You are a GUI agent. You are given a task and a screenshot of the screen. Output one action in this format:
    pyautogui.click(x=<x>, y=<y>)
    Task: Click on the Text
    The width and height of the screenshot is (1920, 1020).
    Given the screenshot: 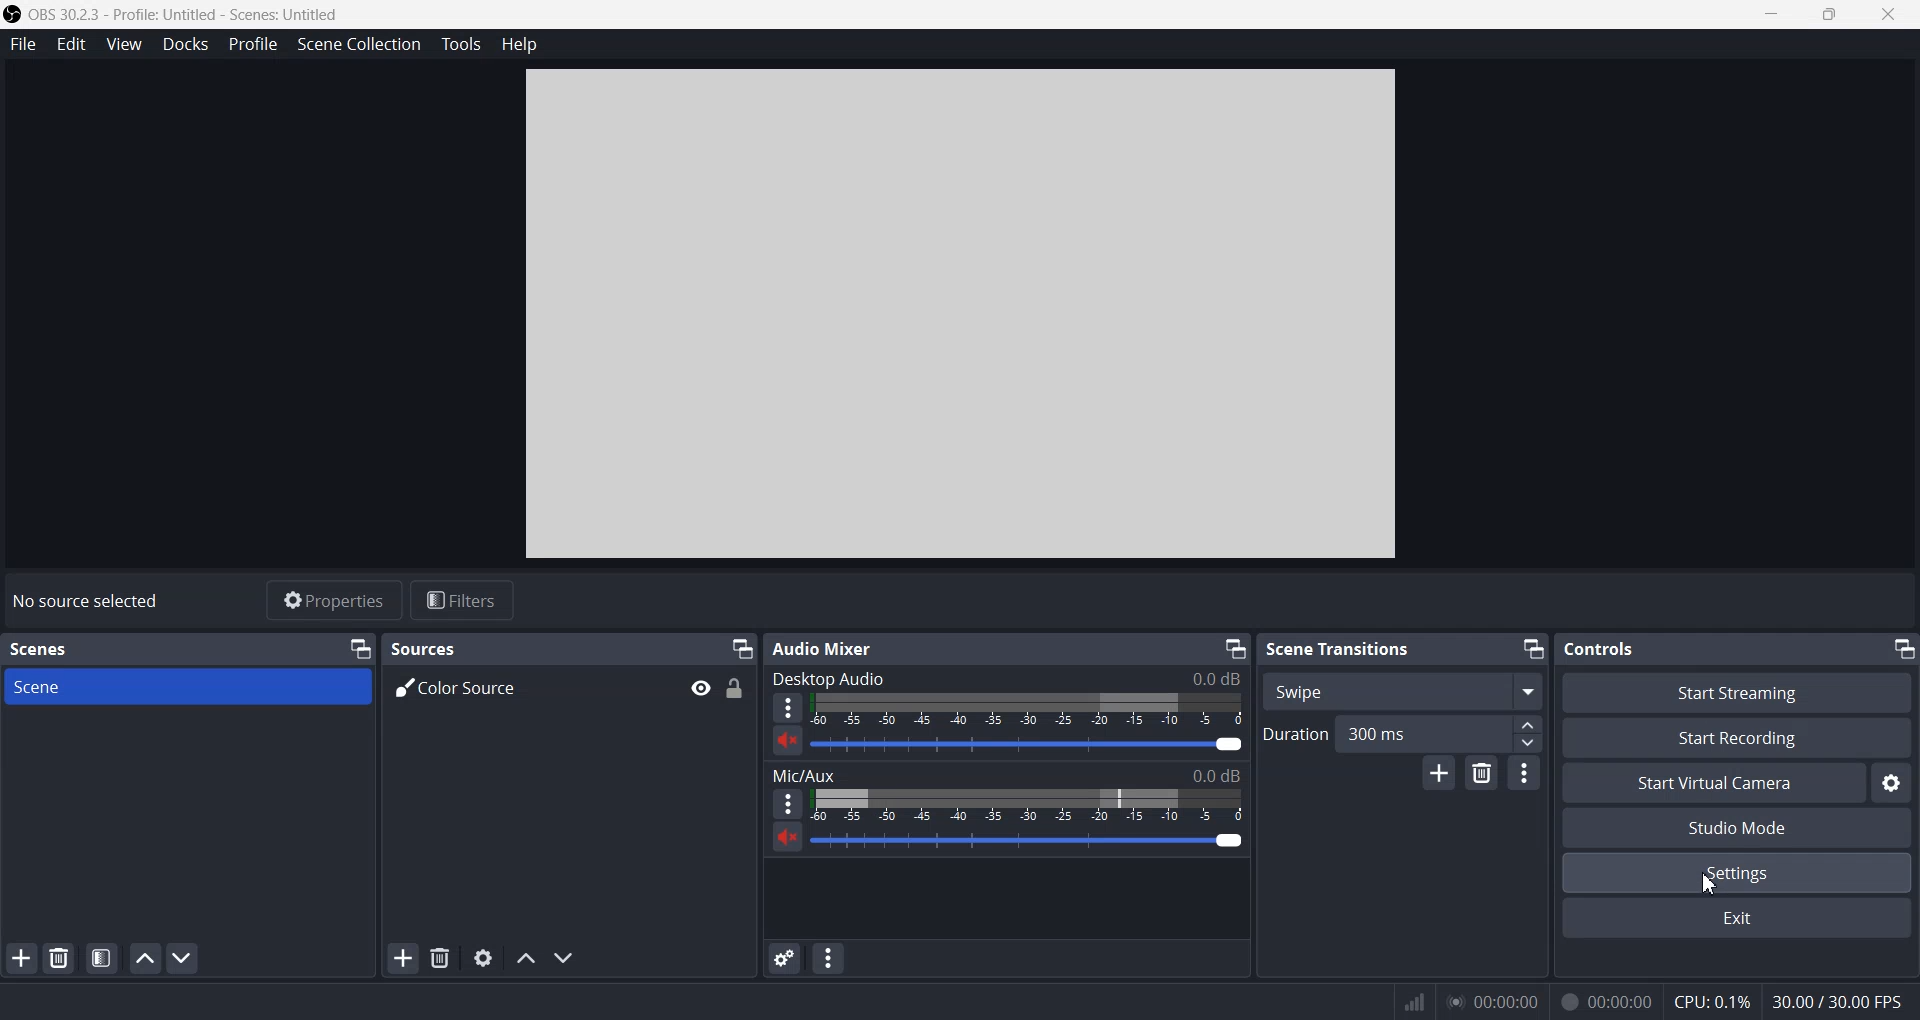 What is the action you would take?
    pyautogui.click(x=1600, y=649)
    